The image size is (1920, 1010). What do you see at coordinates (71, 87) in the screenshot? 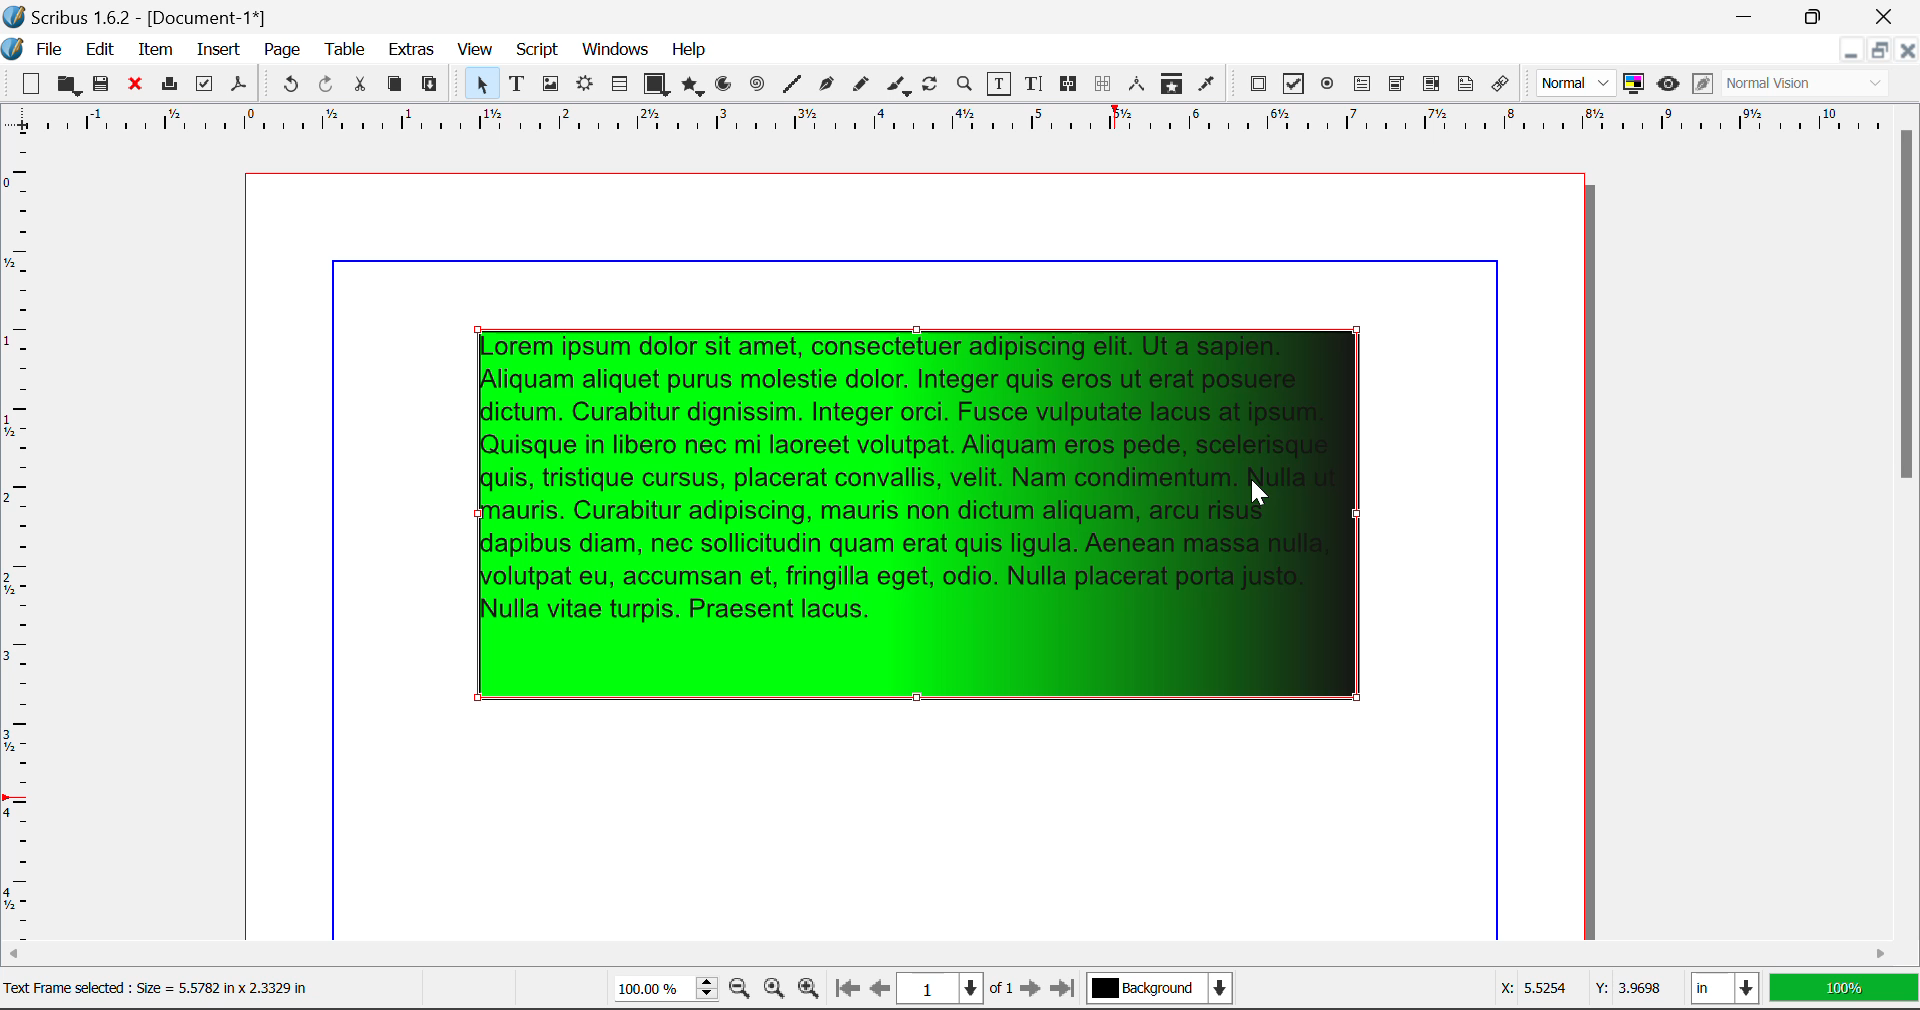
I see `Open` at bounding box center [71, 87].